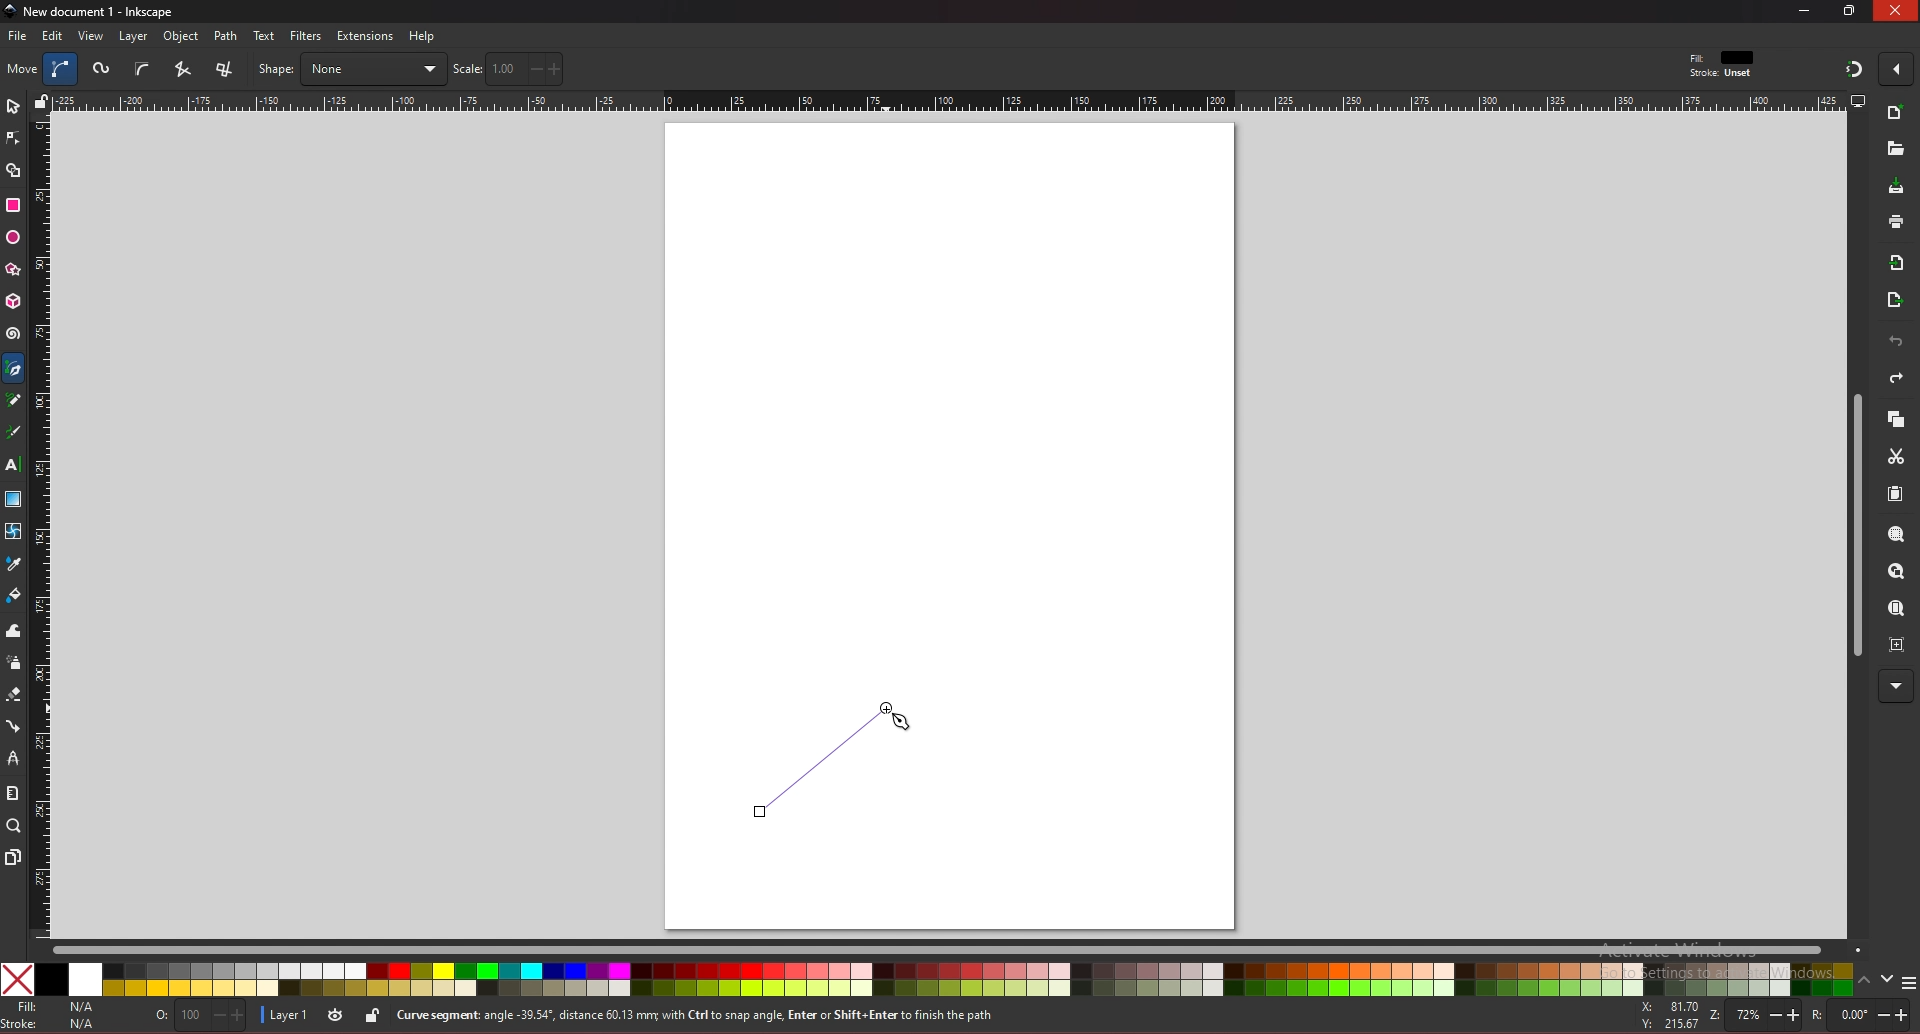 Image resolution: width=1920 pixels, height=1034 pixels. What do you see at coordinates (17, 36) in the screenshot?
I see `file` at bounding box center [17, 36].